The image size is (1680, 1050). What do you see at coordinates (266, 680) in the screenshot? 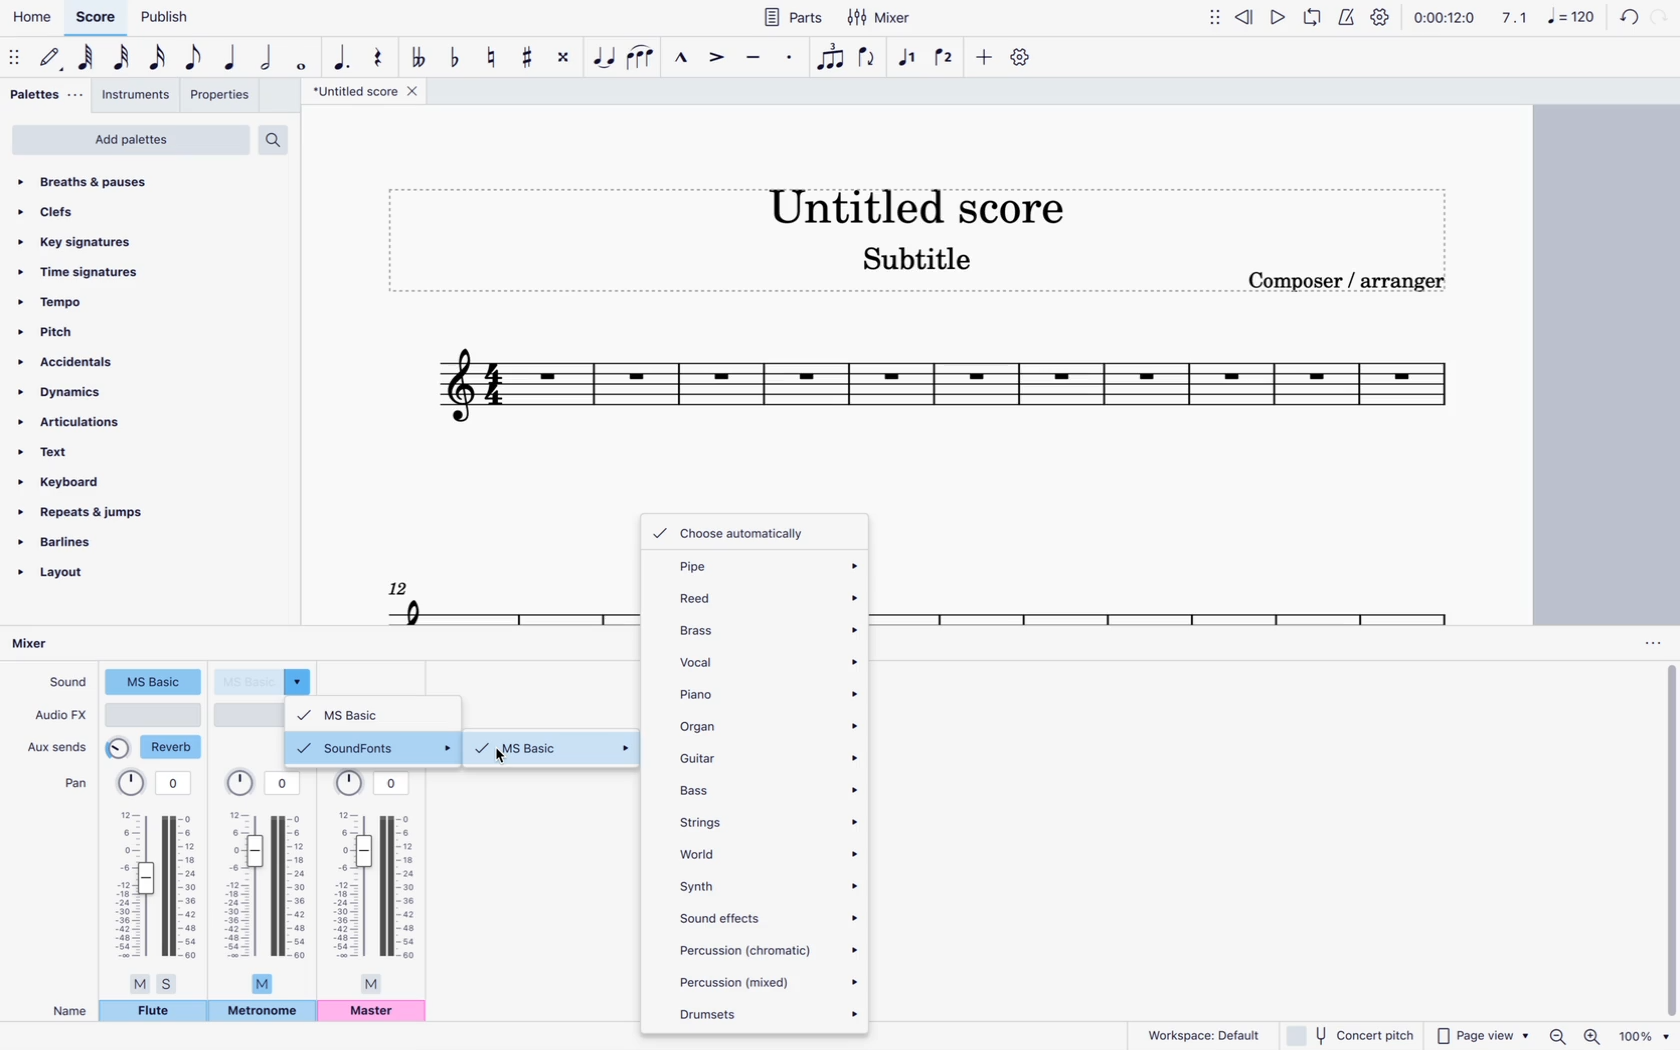
I see `sound type` at bounding box center [266, 680].